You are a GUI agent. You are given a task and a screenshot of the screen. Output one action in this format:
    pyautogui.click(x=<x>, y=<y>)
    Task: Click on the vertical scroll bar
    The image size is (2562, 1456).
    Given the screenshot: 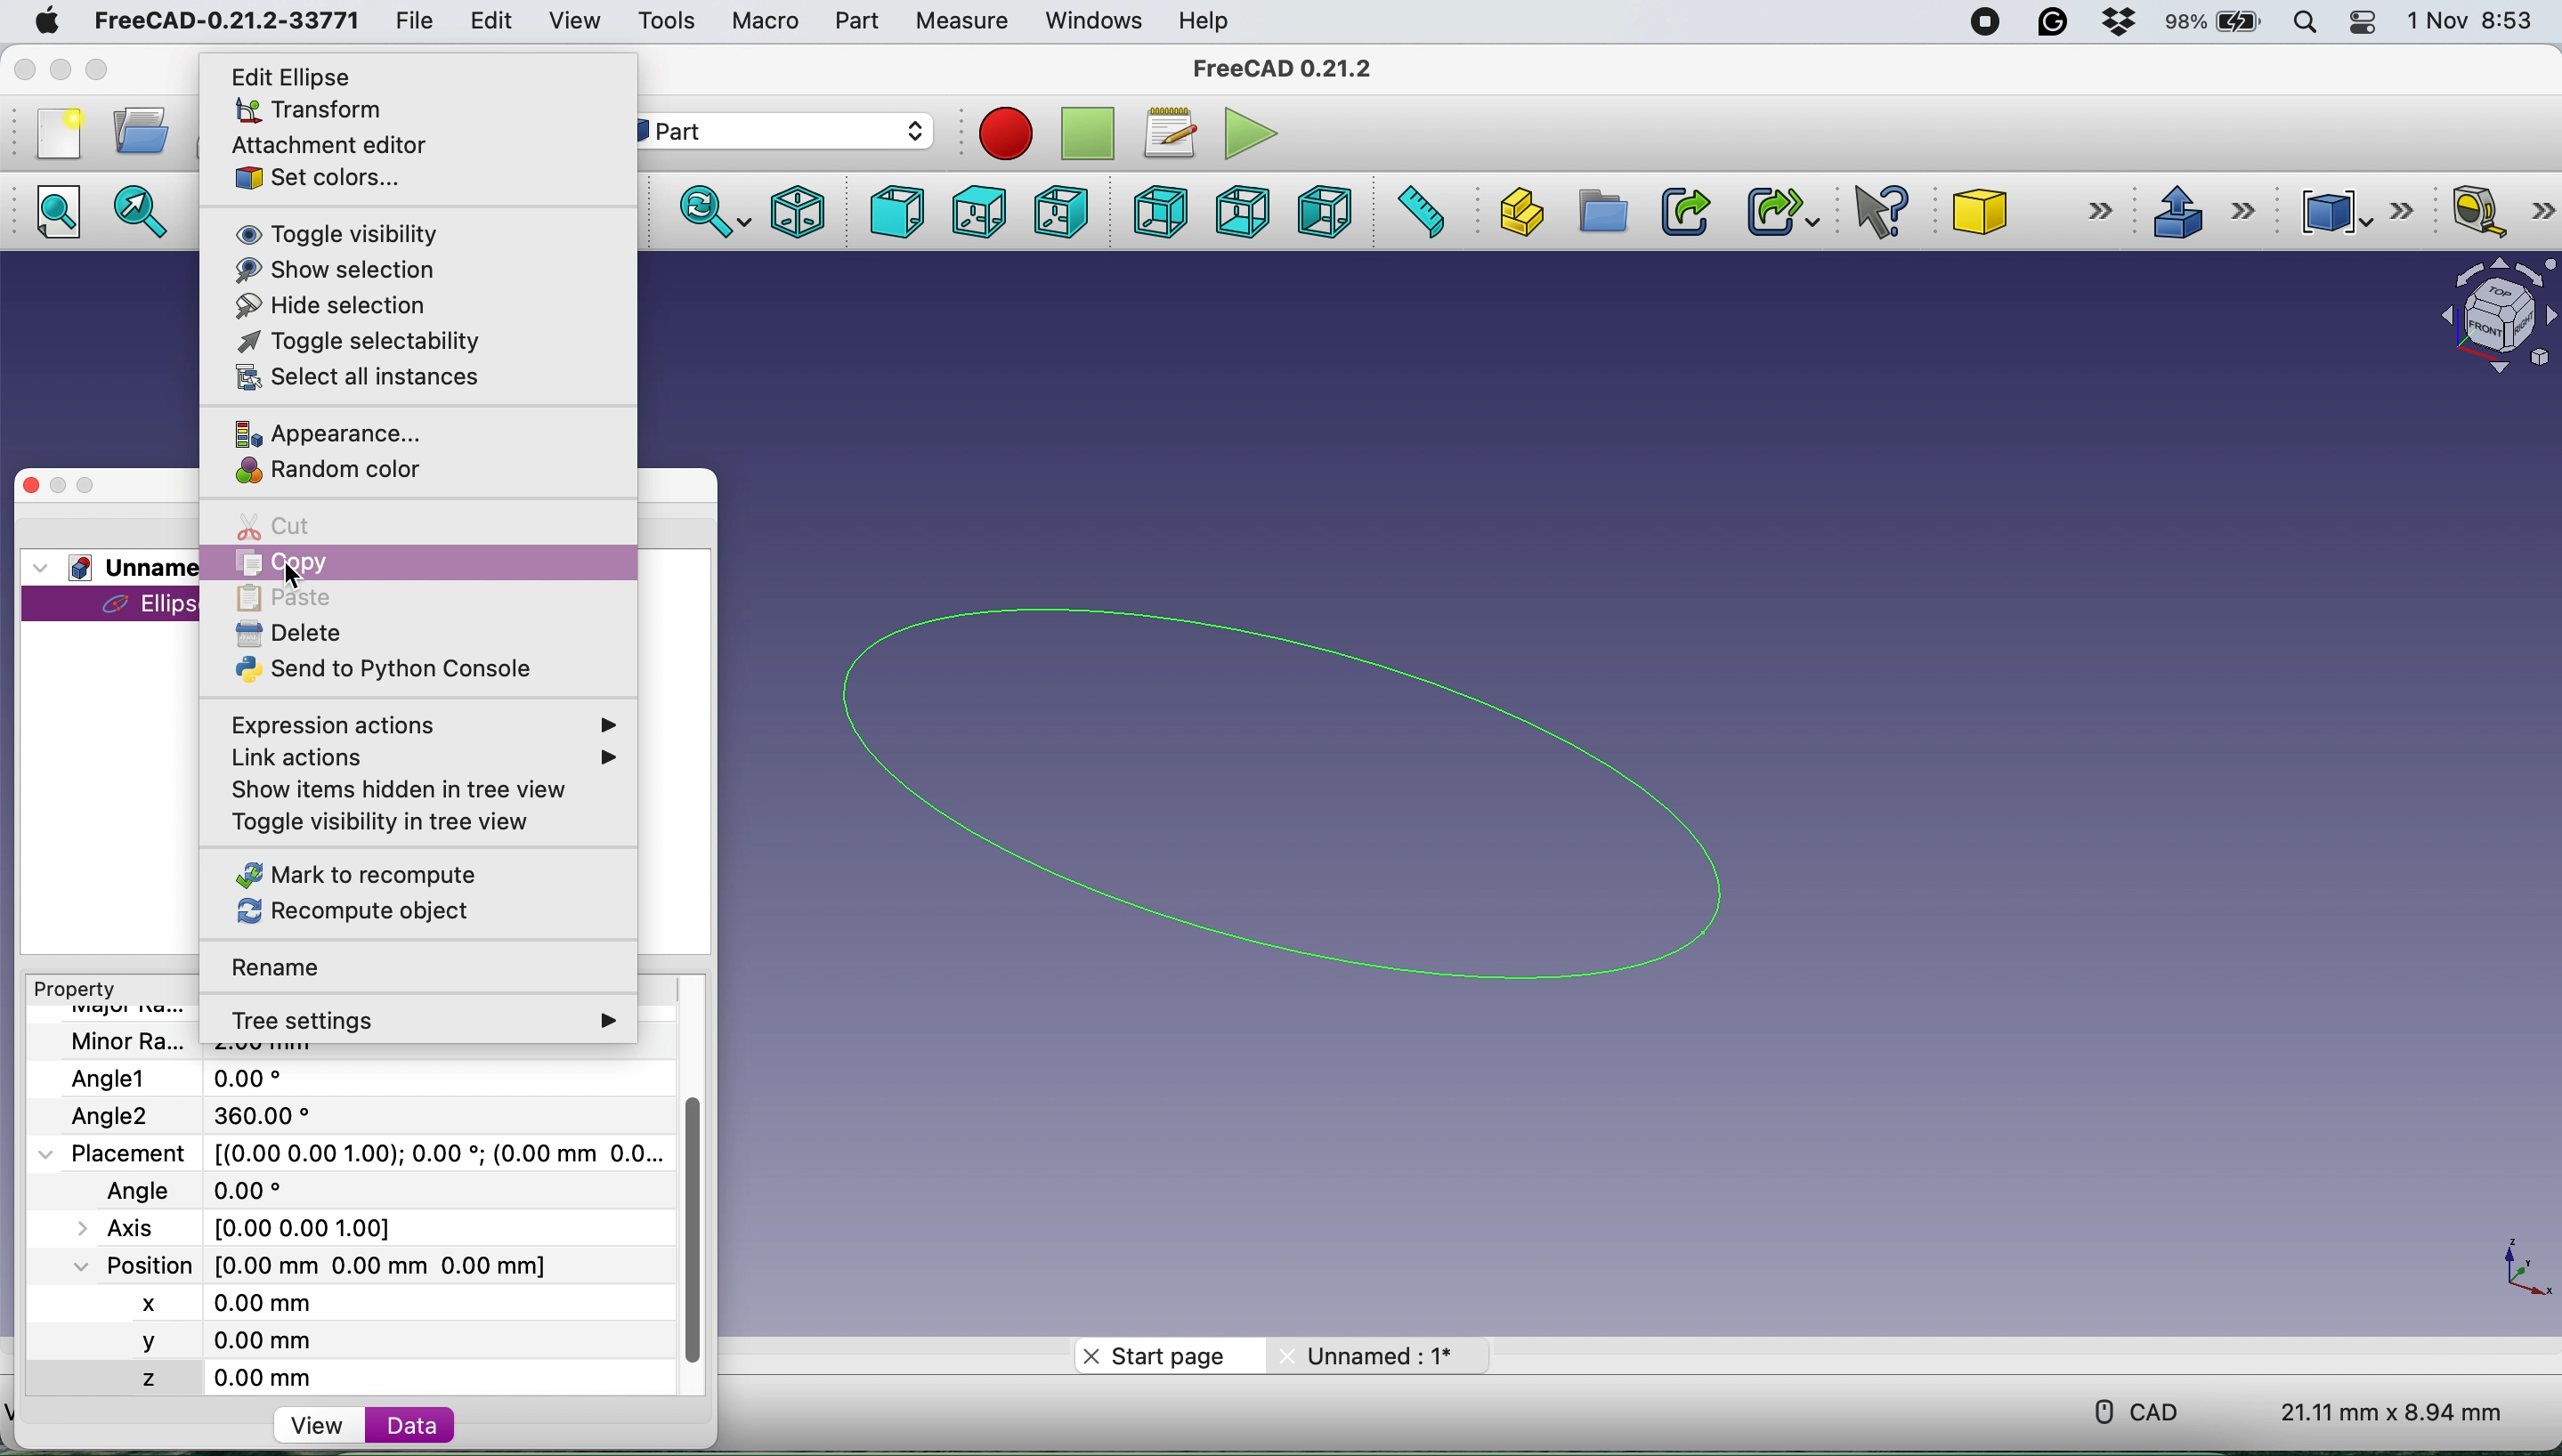 What is the action you would take?
    pyautogui.click(x=697, y=1228)
    